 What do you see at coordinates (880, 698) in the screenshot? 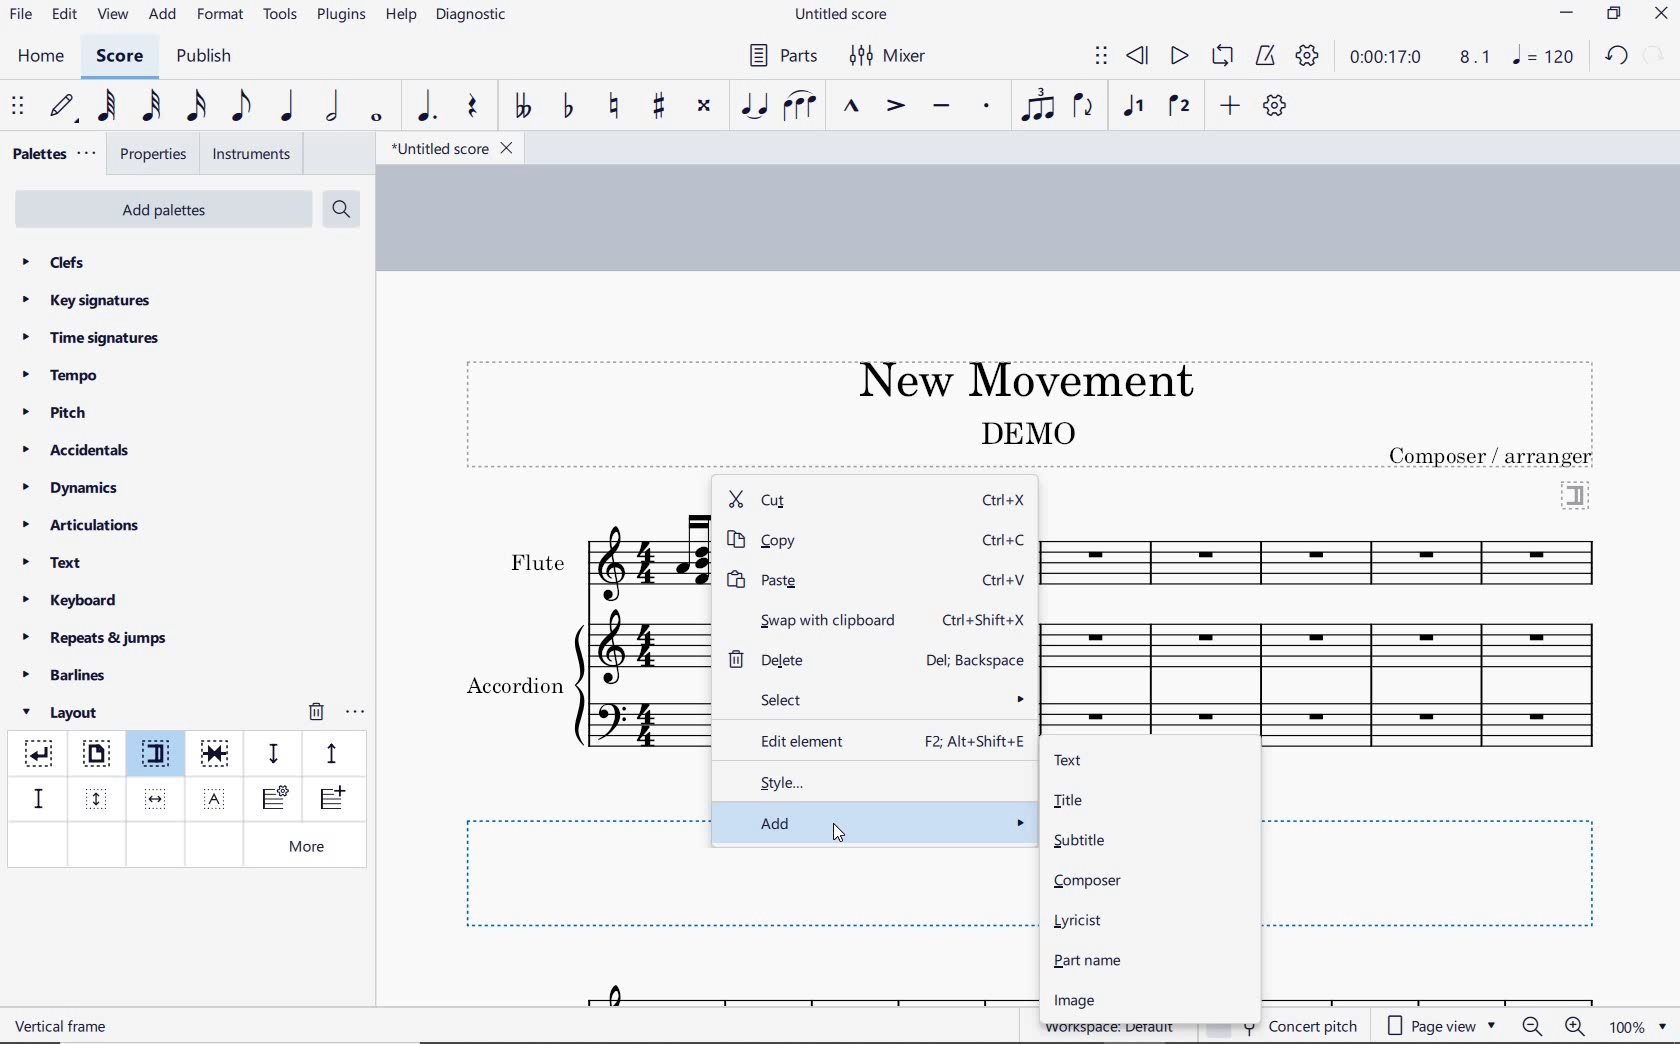
I see `elect` at bounding box center [880, 698].